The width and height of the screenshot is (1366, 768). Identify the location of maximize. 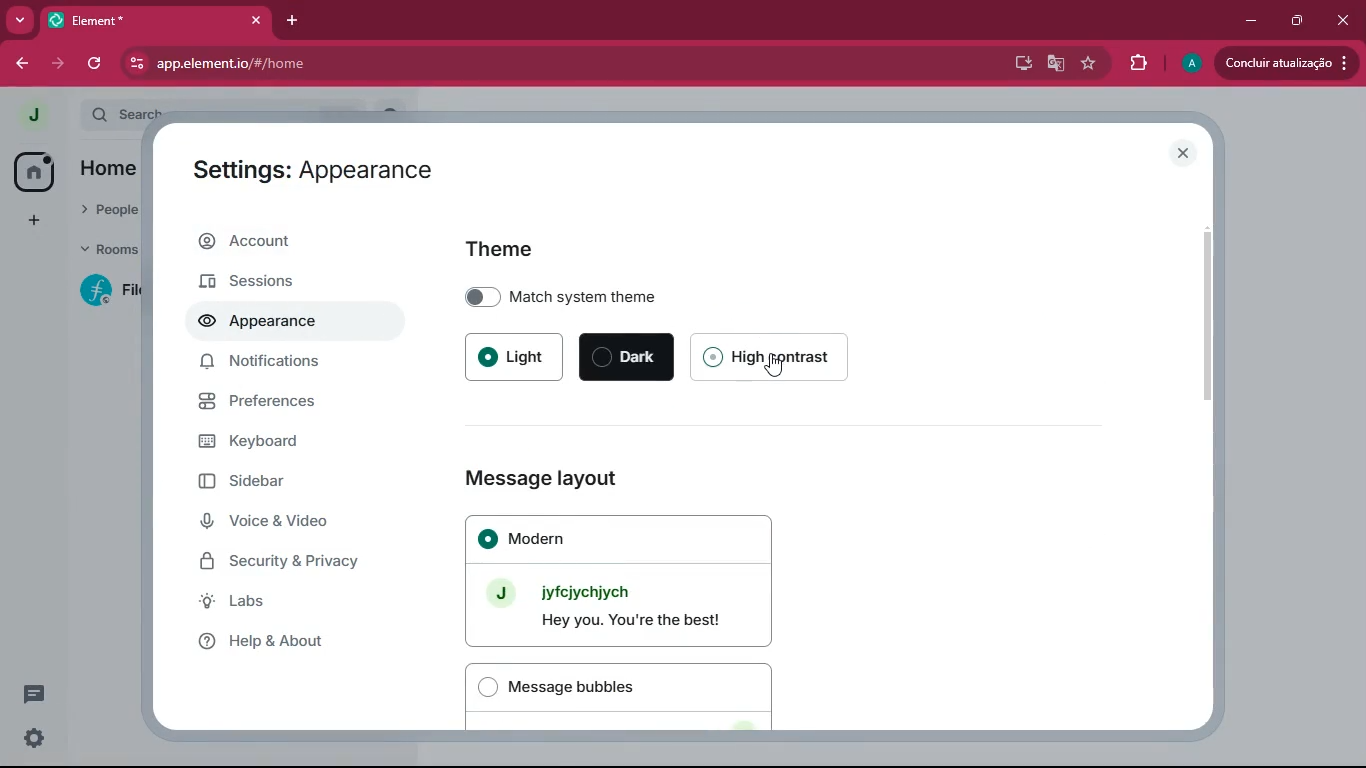
(1293, 20).